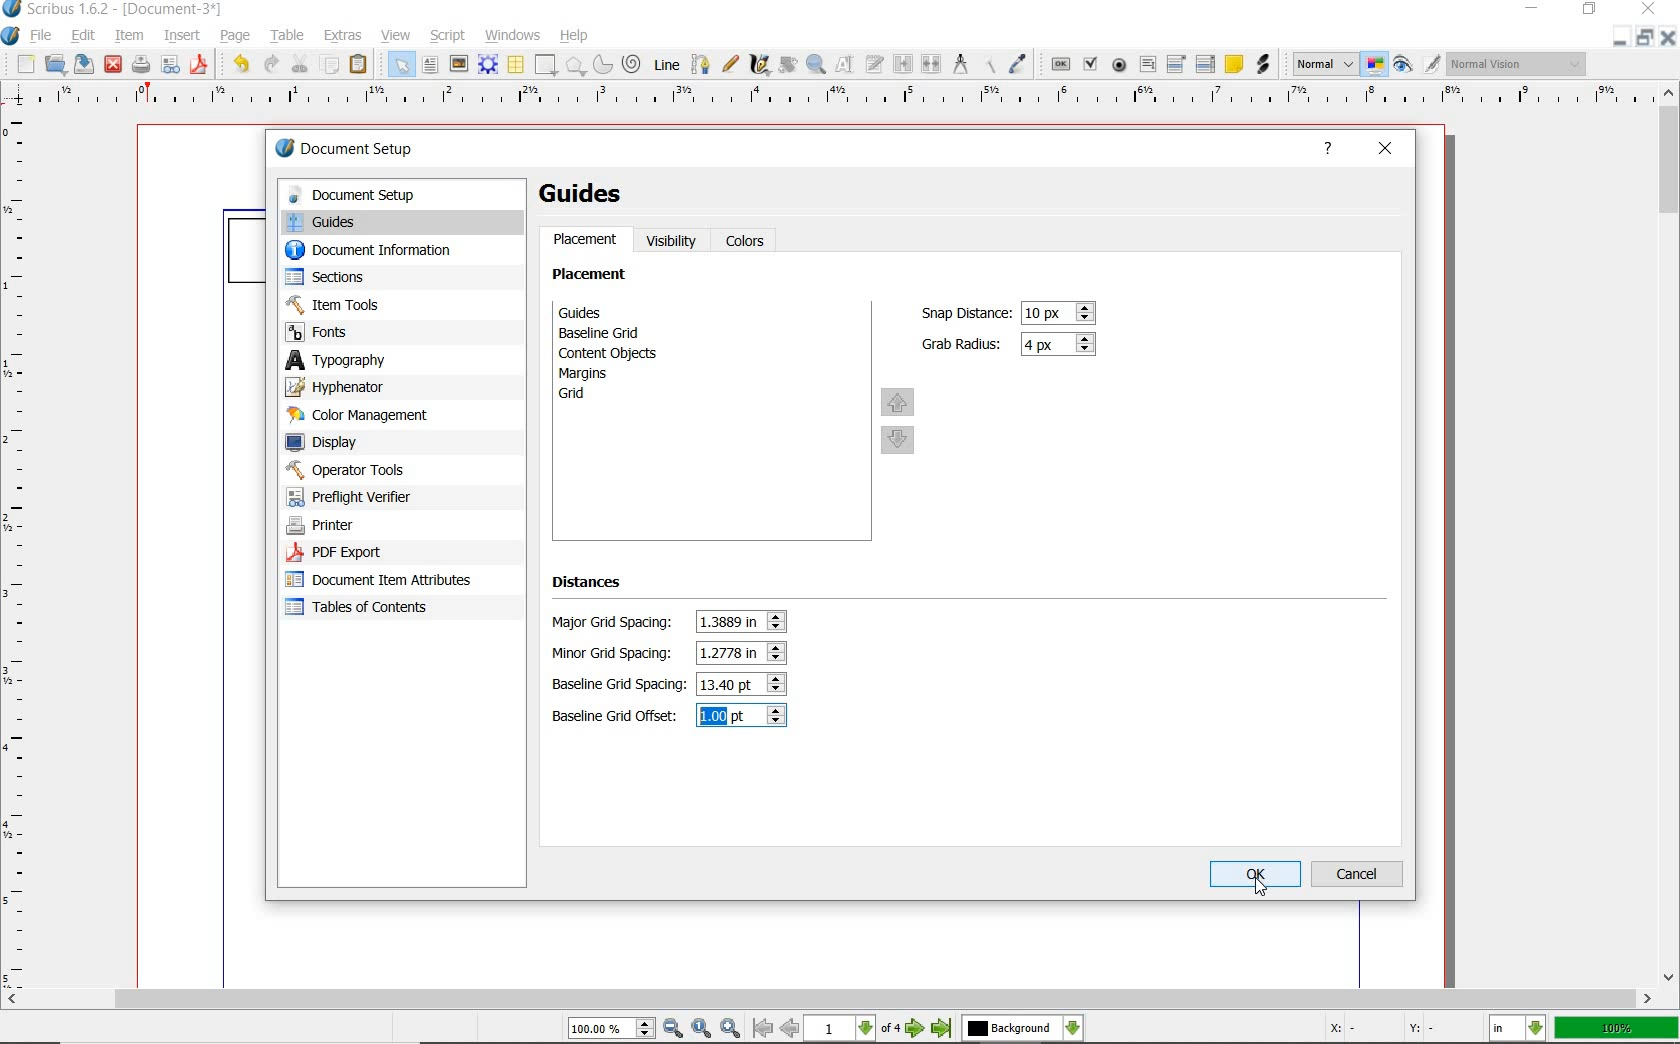 Image resolution: width=1680 pixels, height=1044 pixels. I want to click on text annotation, so click(1233, 63).